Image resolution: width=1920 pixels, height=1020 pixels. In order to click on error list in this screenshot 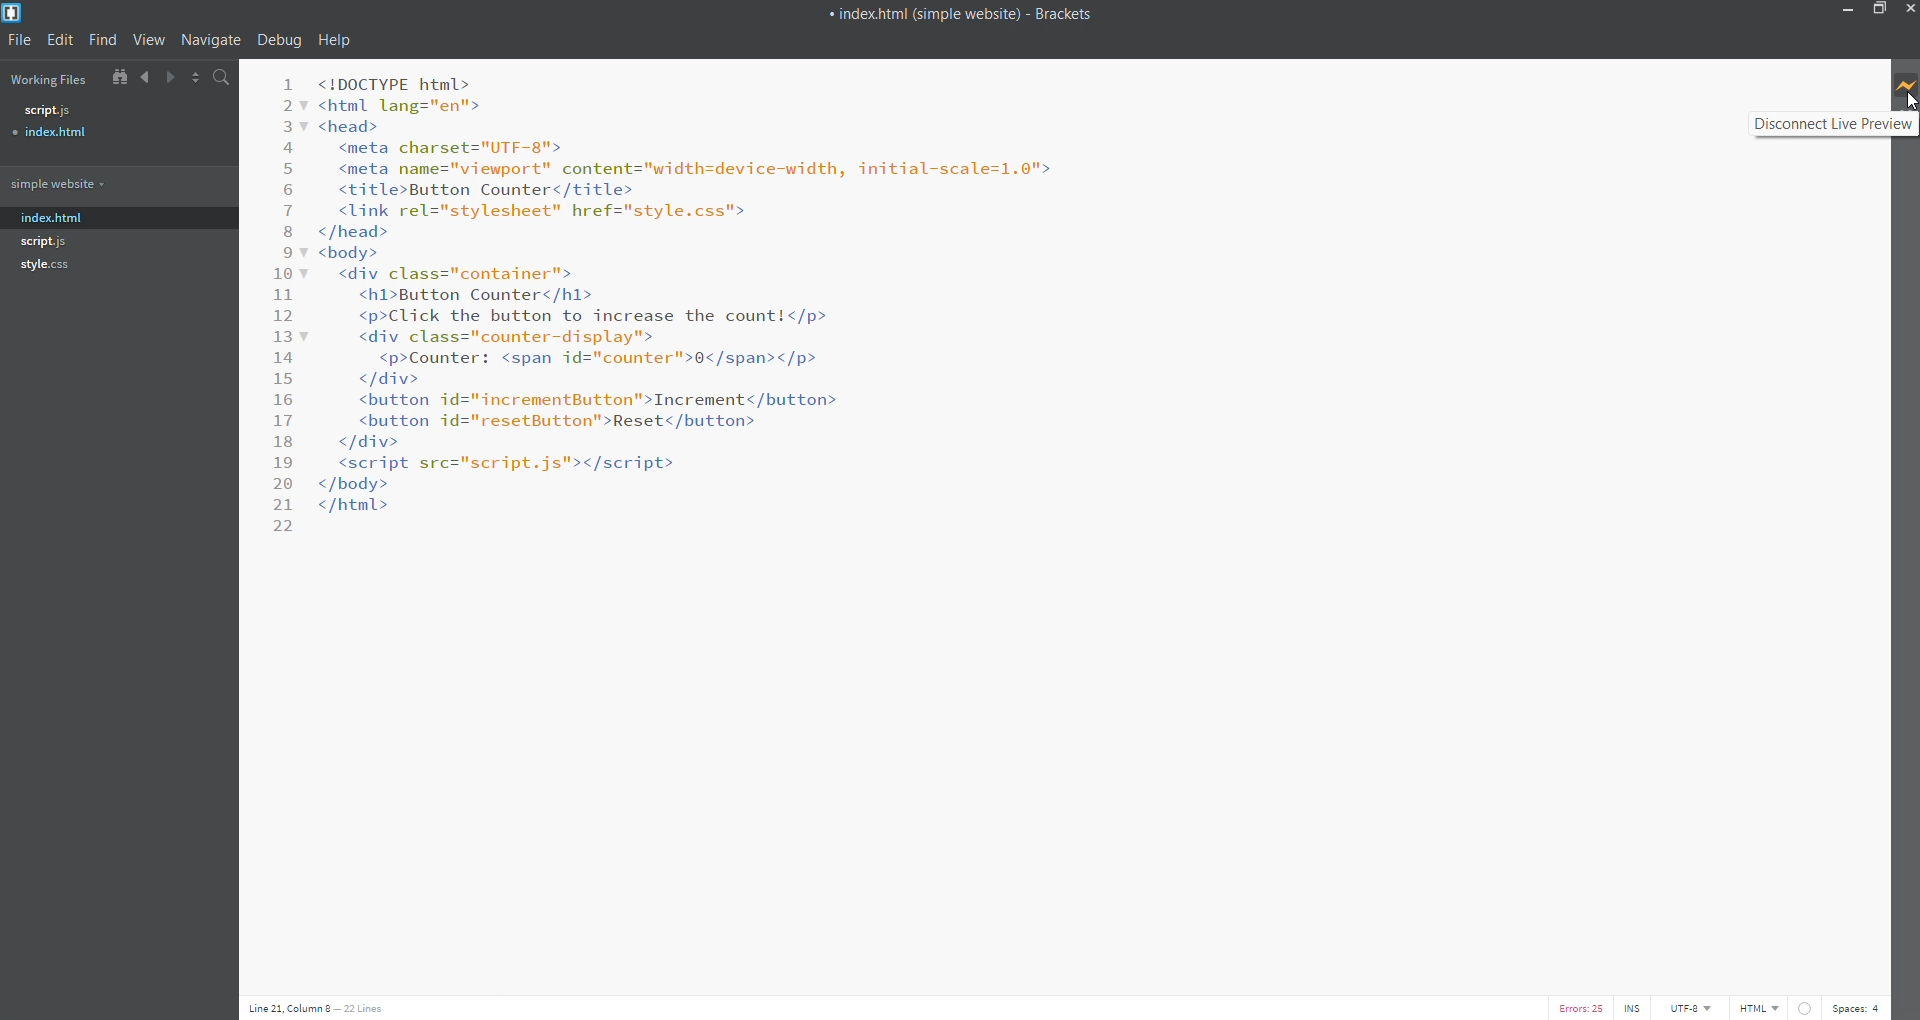, I will do `click(1579, 1008)`.